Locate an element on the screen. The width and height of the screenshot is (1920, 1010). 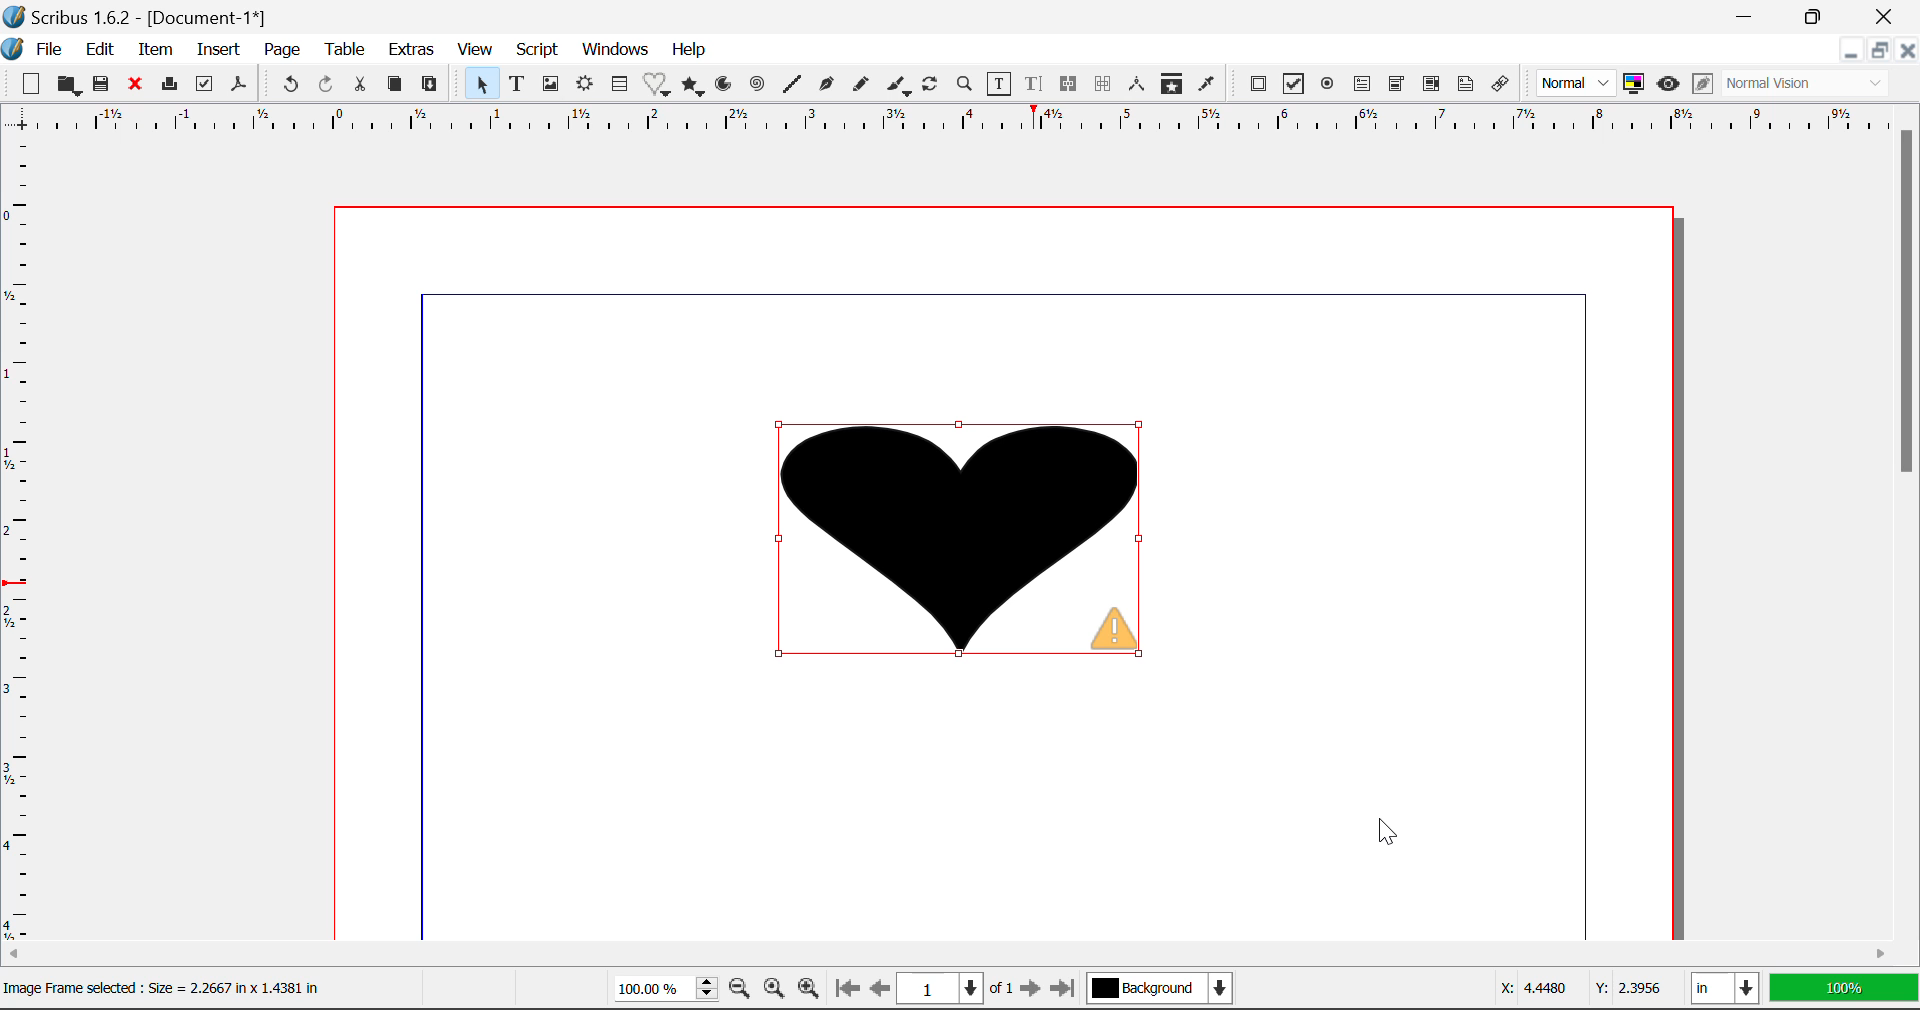
Minimize is located at coordinates (1882, 53).